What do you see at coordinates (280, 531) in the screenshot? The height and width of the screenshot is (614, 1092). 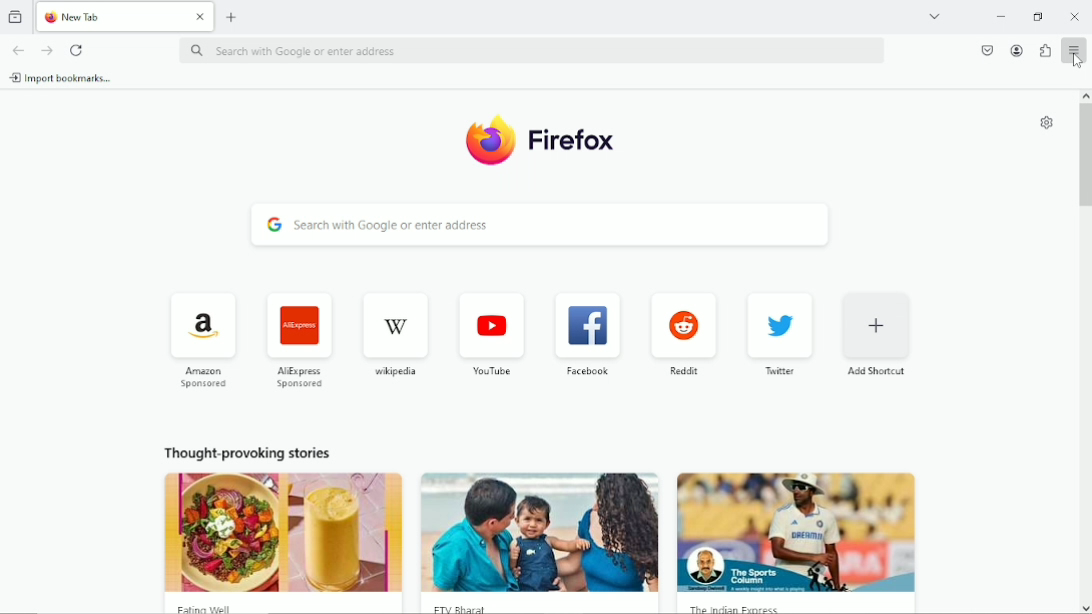 I see `image` at bounding box center [280, 531].